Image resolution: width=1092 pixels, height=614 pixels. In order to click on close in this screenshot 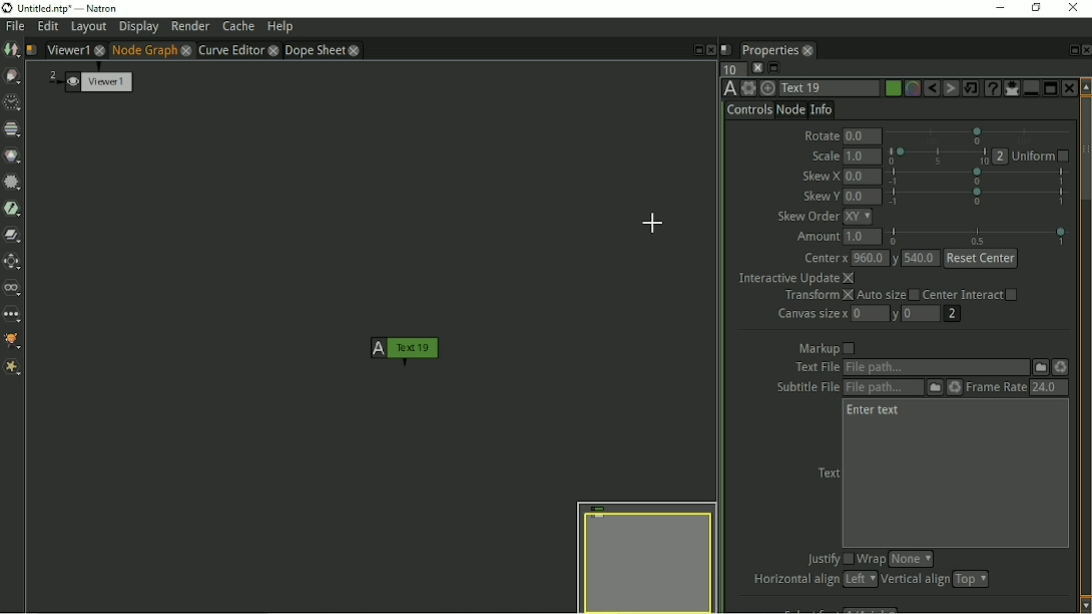, I will do `click(274, 50)`.